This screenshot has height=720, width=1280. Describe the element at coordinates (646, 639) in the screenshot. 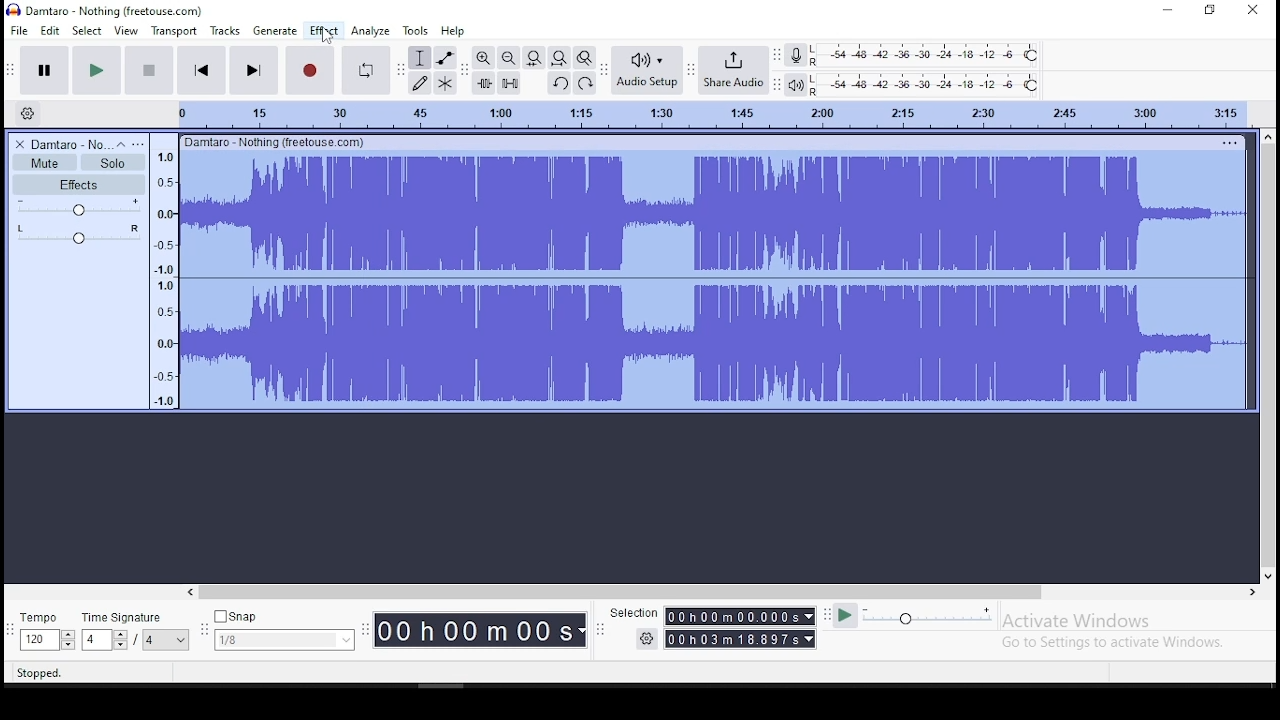

I see `Settings` at that location.